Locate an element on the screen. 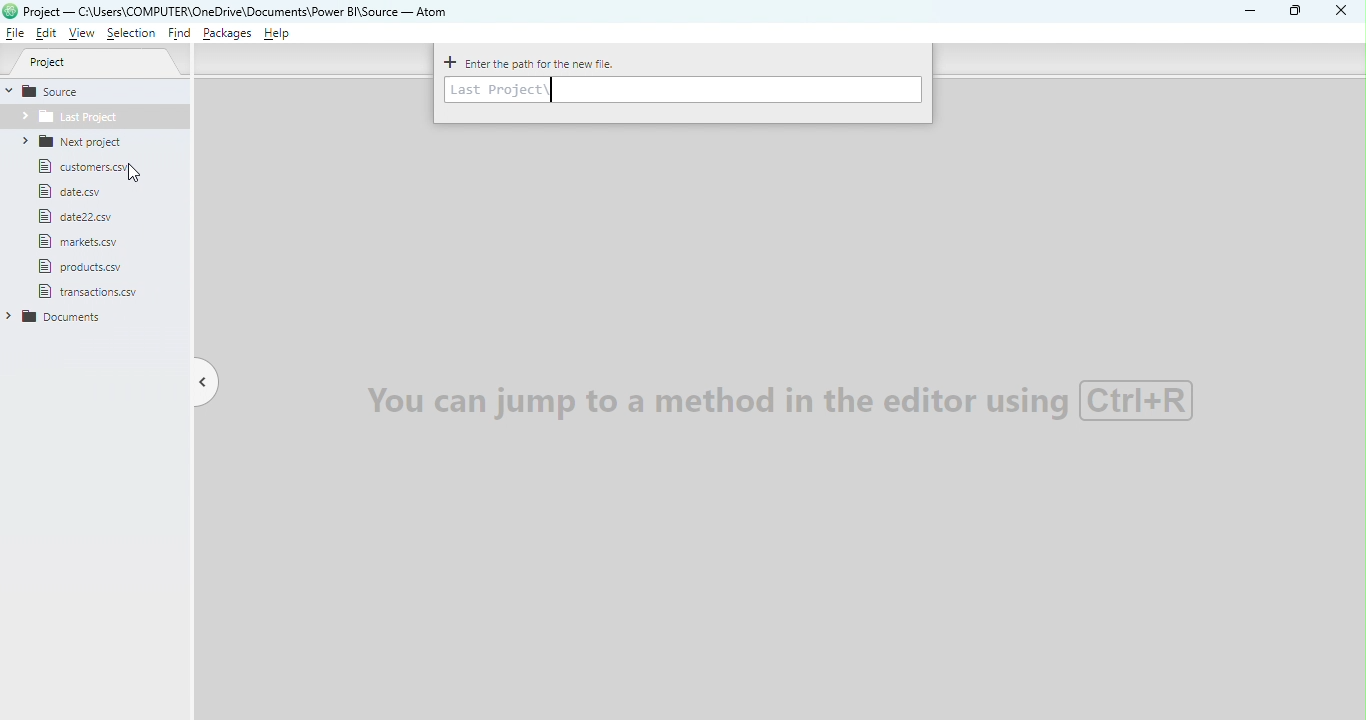 Image resolution: width=1366 pixels, height=720 pixels. File is located at coordinates (79, 242).